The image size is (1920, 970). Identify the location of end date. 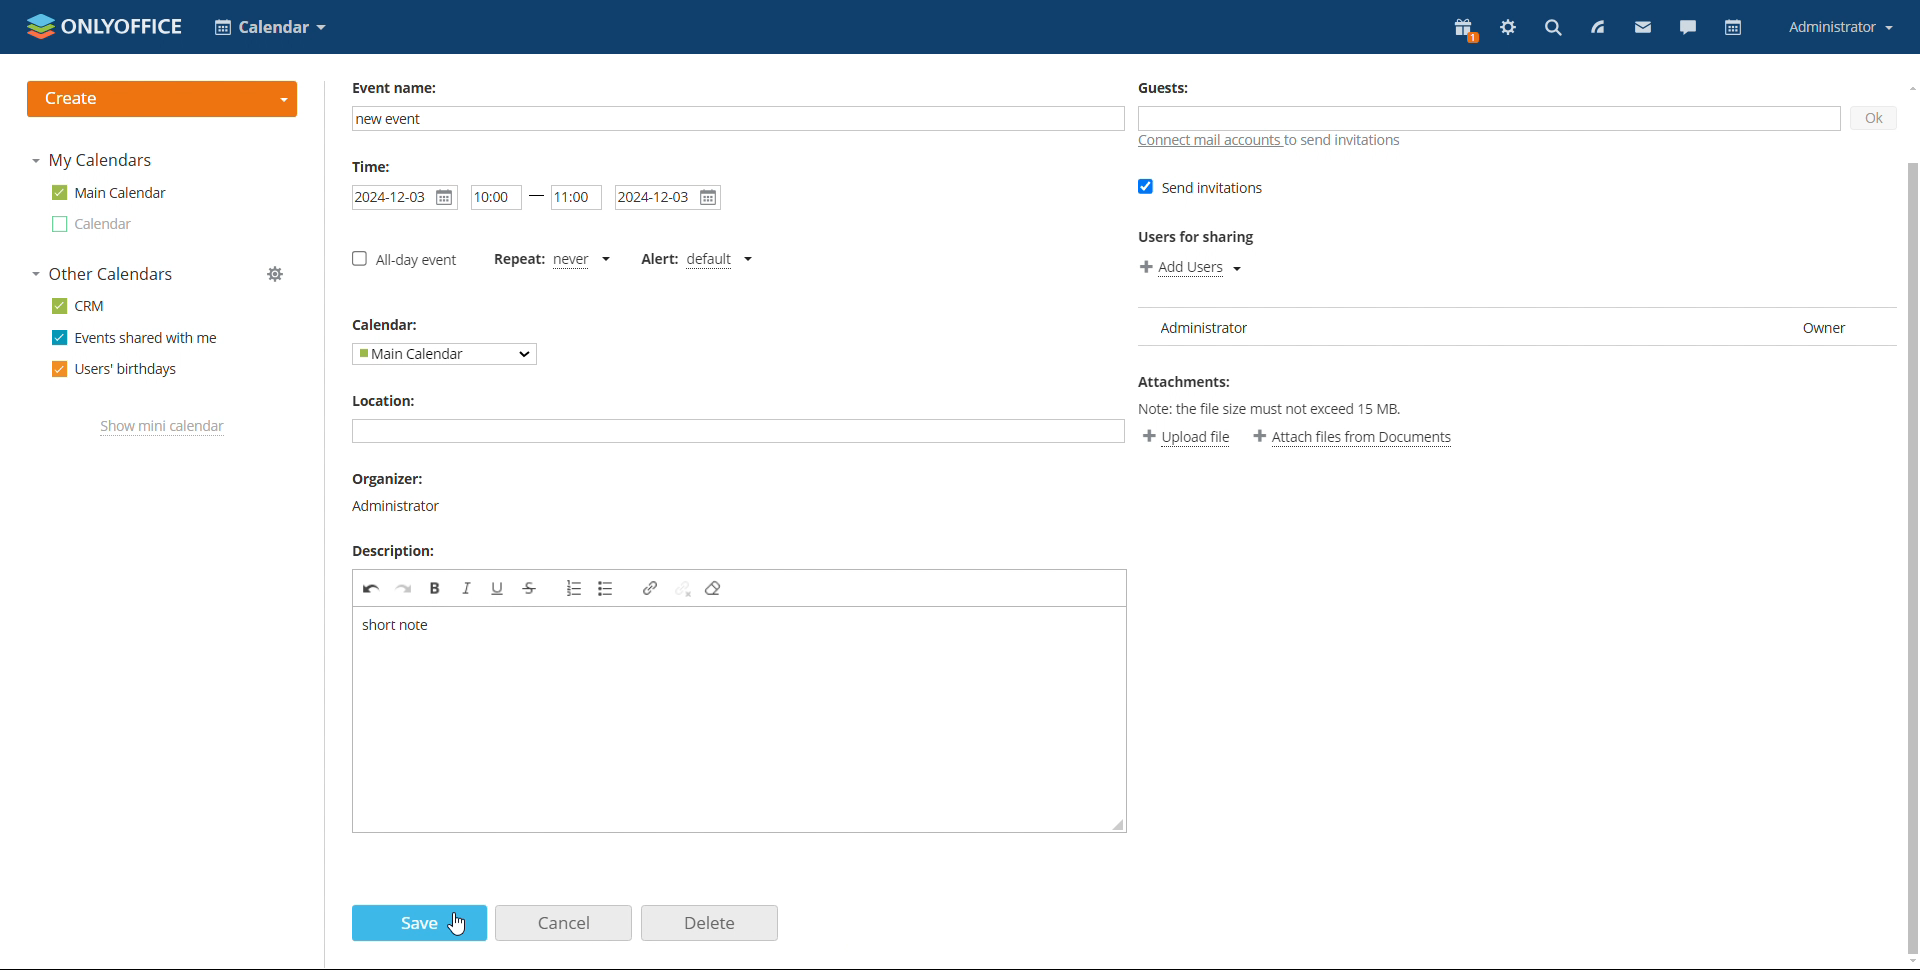
(666, 198).